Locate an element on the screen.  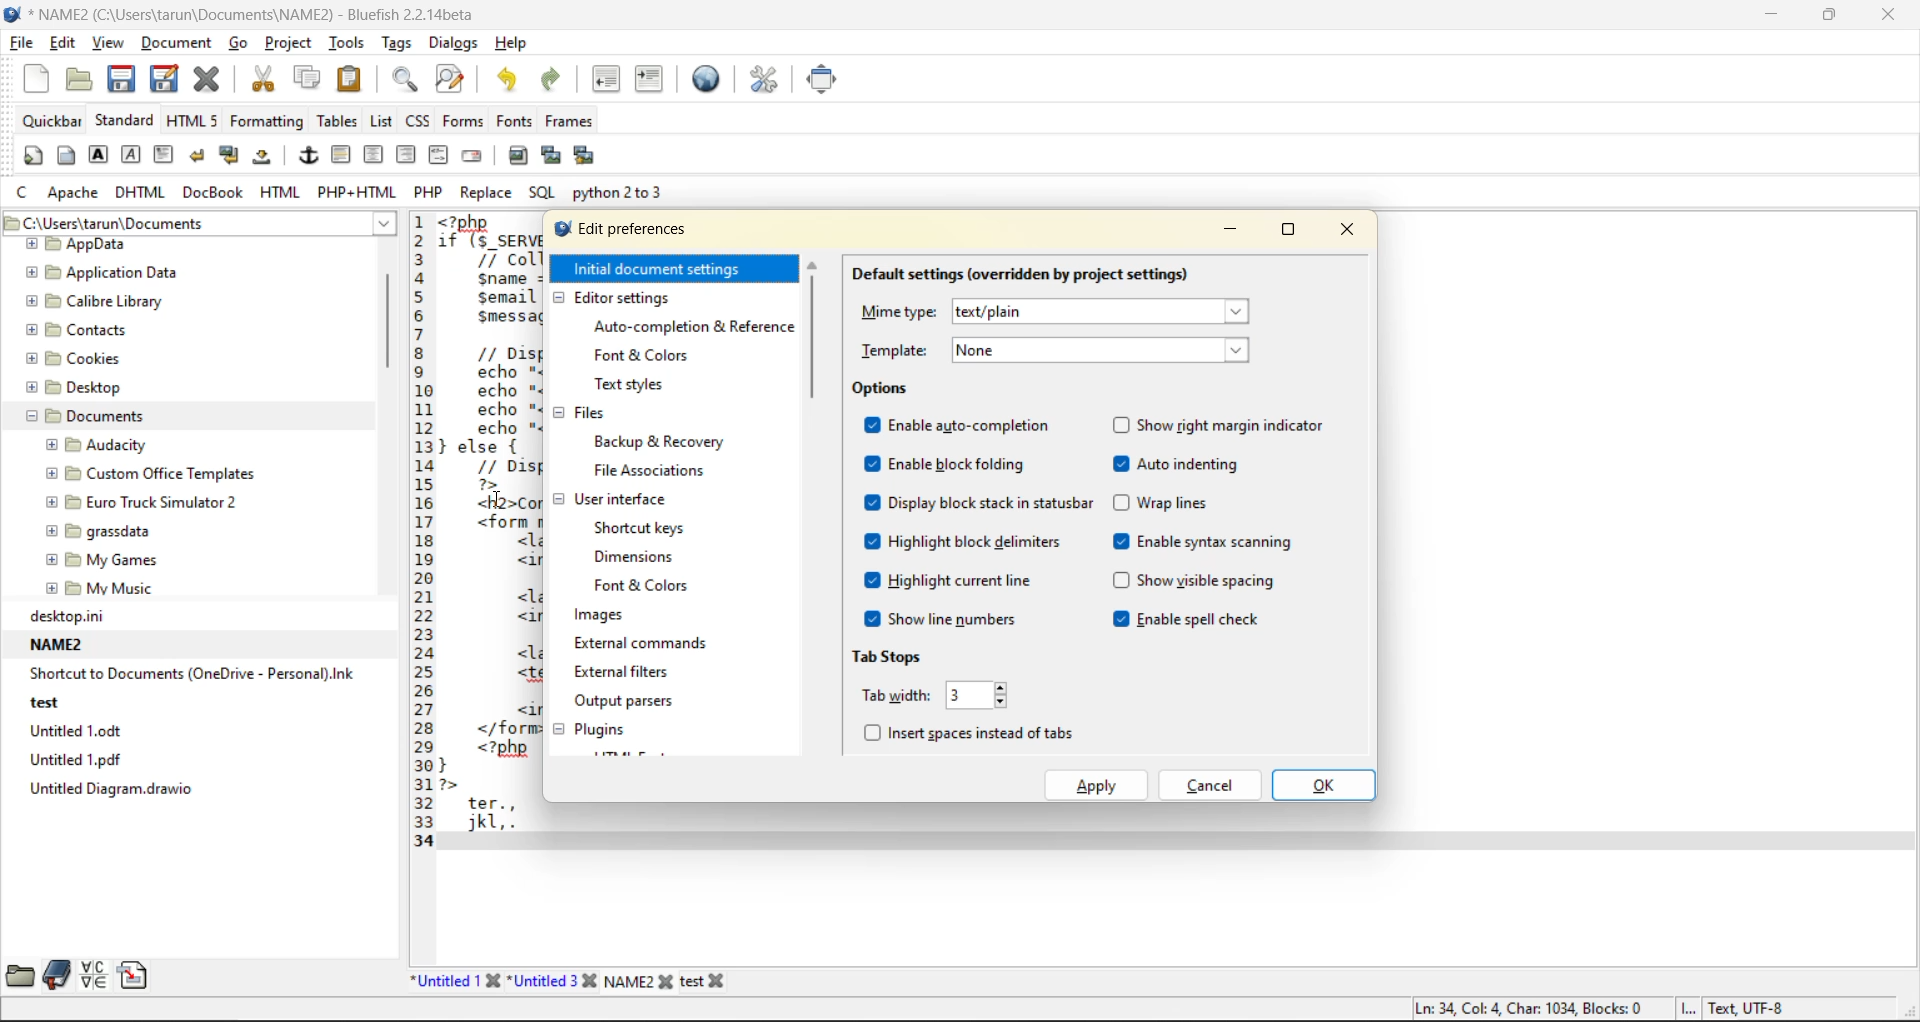
user interface is located at coordinates (627, 498).